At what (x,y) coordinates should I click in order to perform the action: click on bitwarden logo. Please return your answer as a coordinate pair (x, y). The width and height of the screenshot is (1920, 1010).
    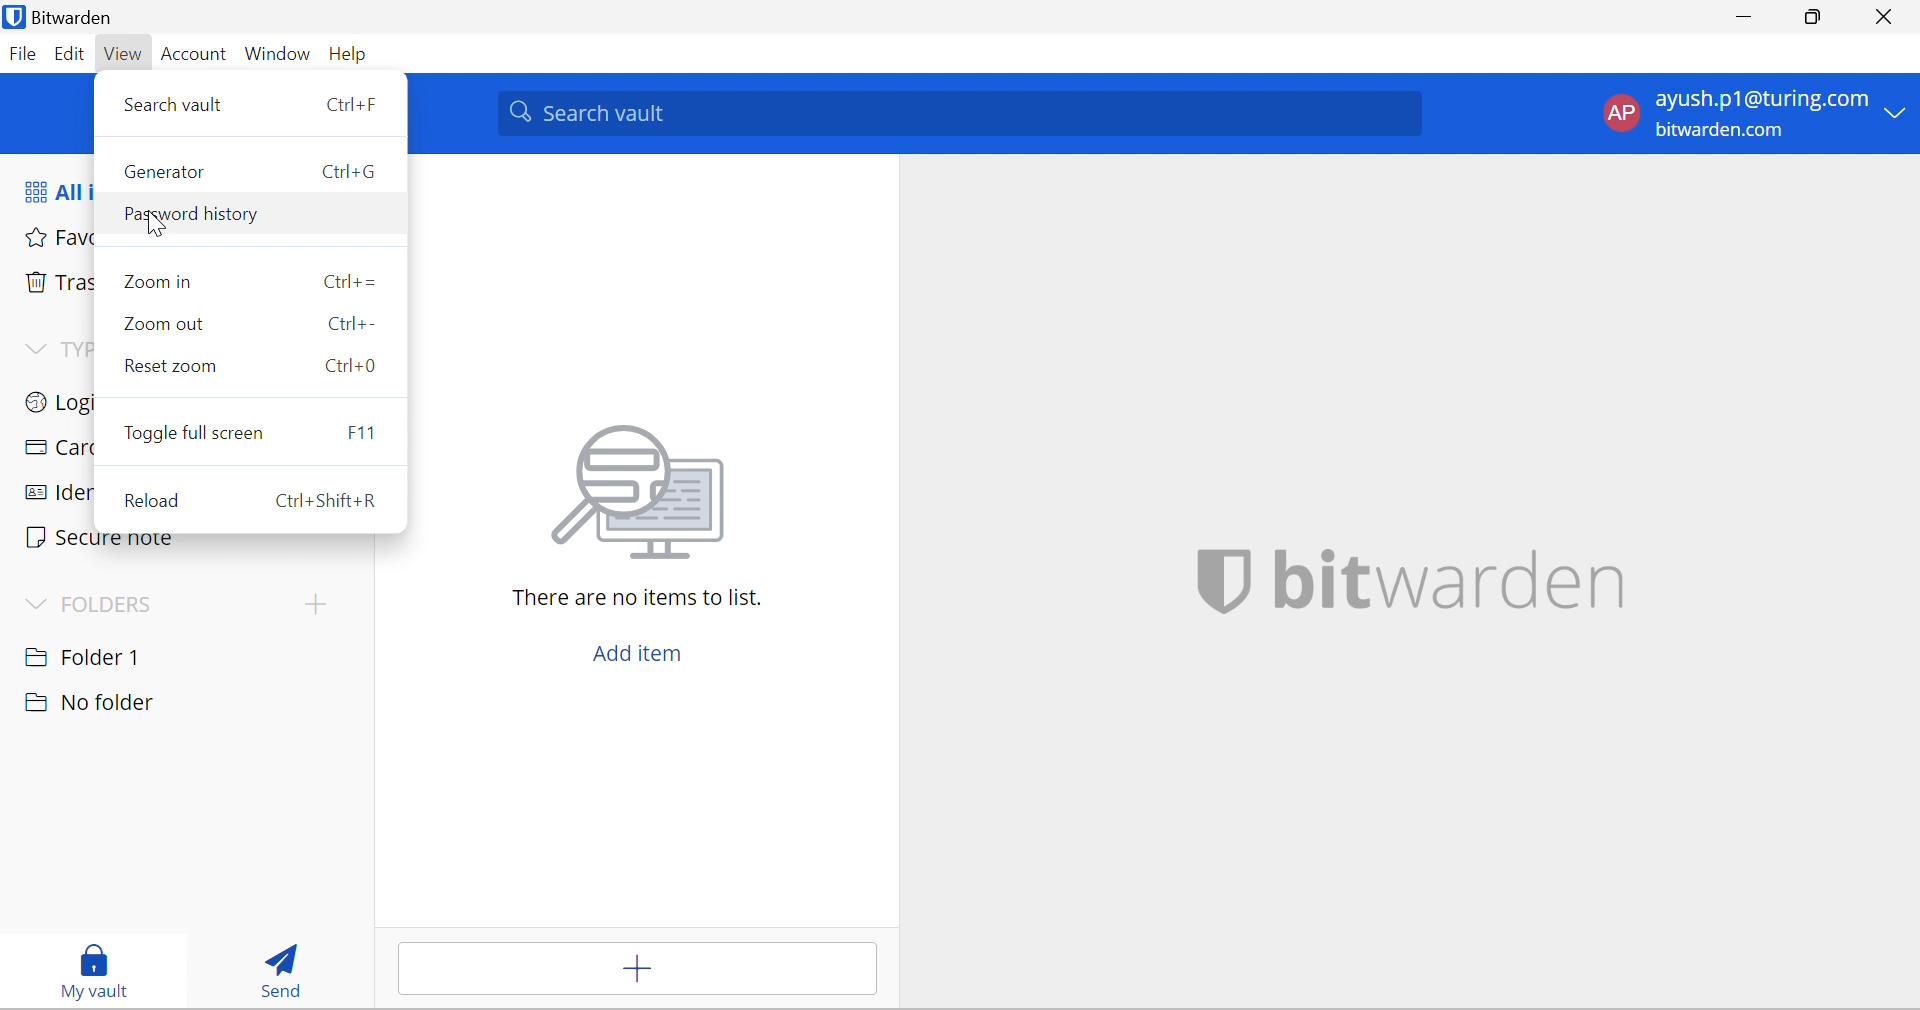
    Looking at the image, I should click on (1214, 585).